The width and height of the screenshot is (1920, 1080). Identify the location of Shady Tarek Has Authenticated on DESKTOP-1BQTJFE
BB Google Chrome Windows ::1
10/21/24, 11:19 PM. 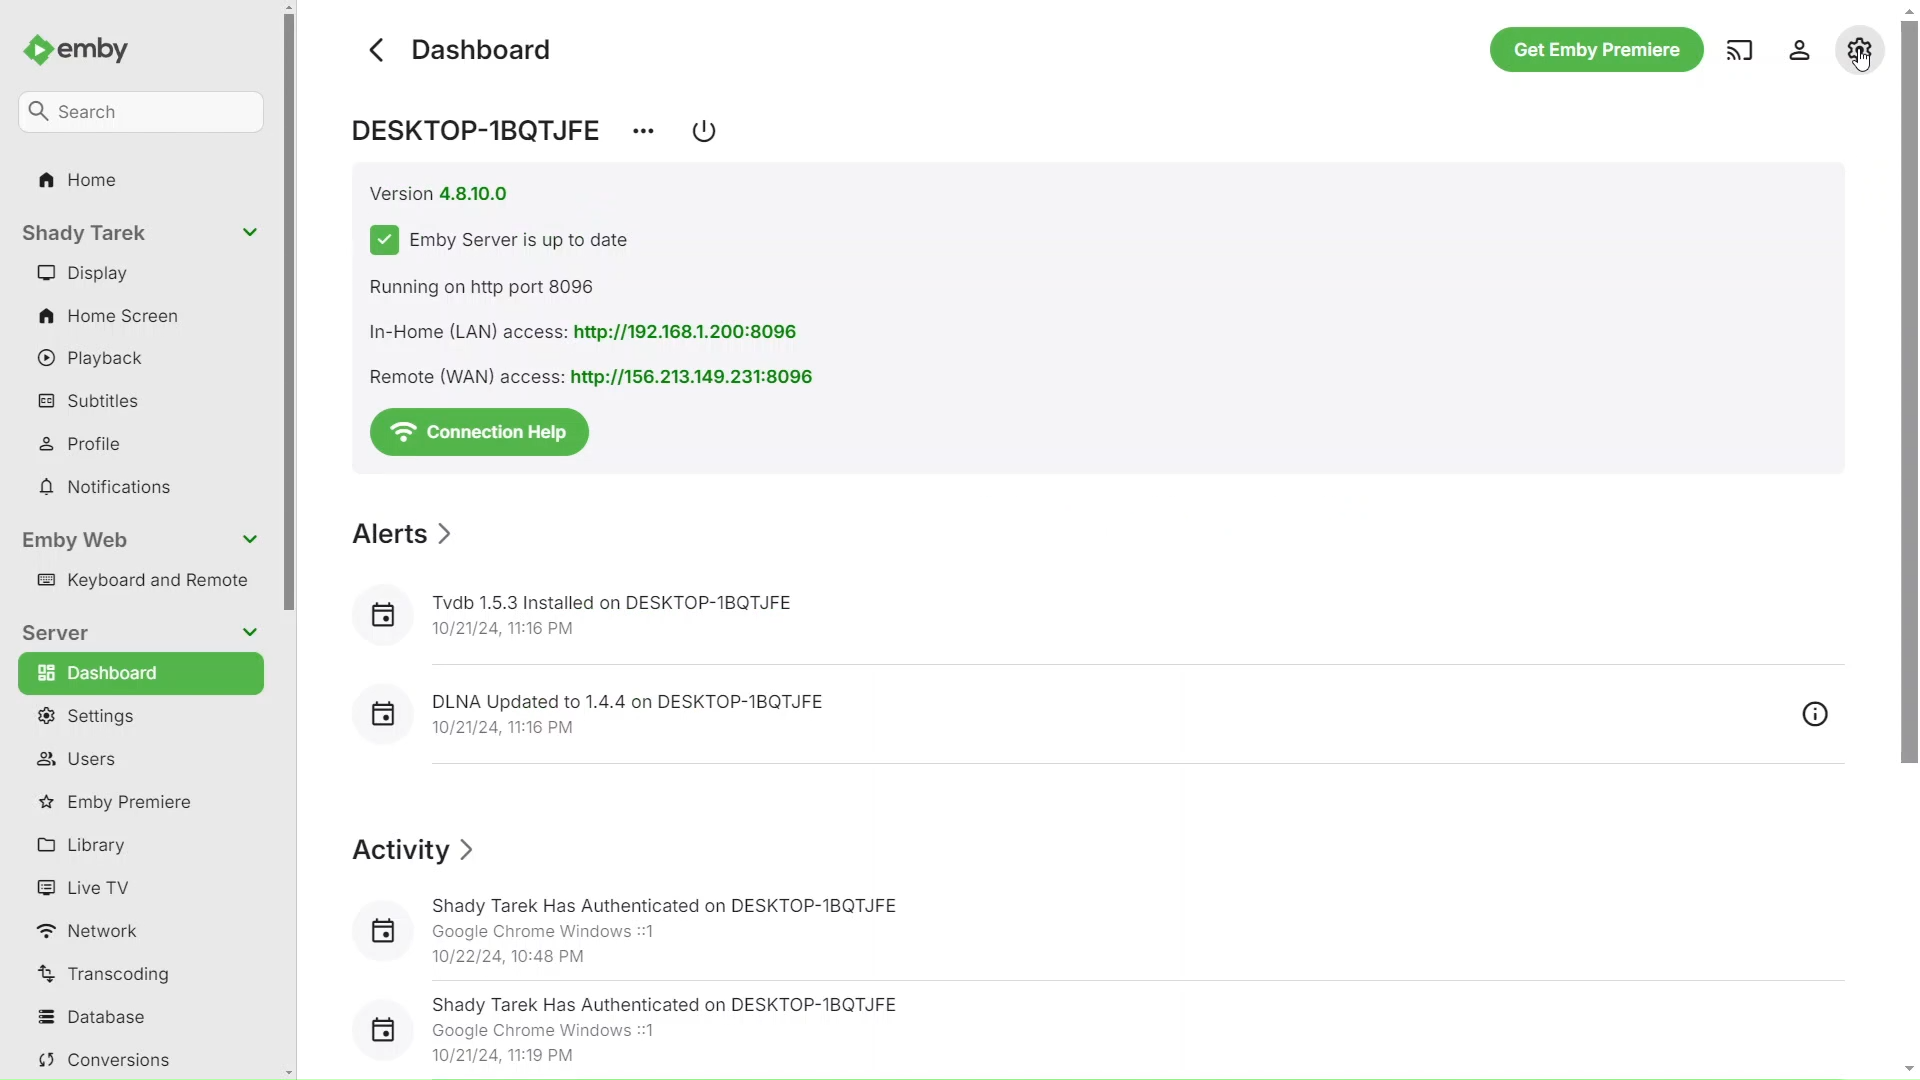
(646, 1026).